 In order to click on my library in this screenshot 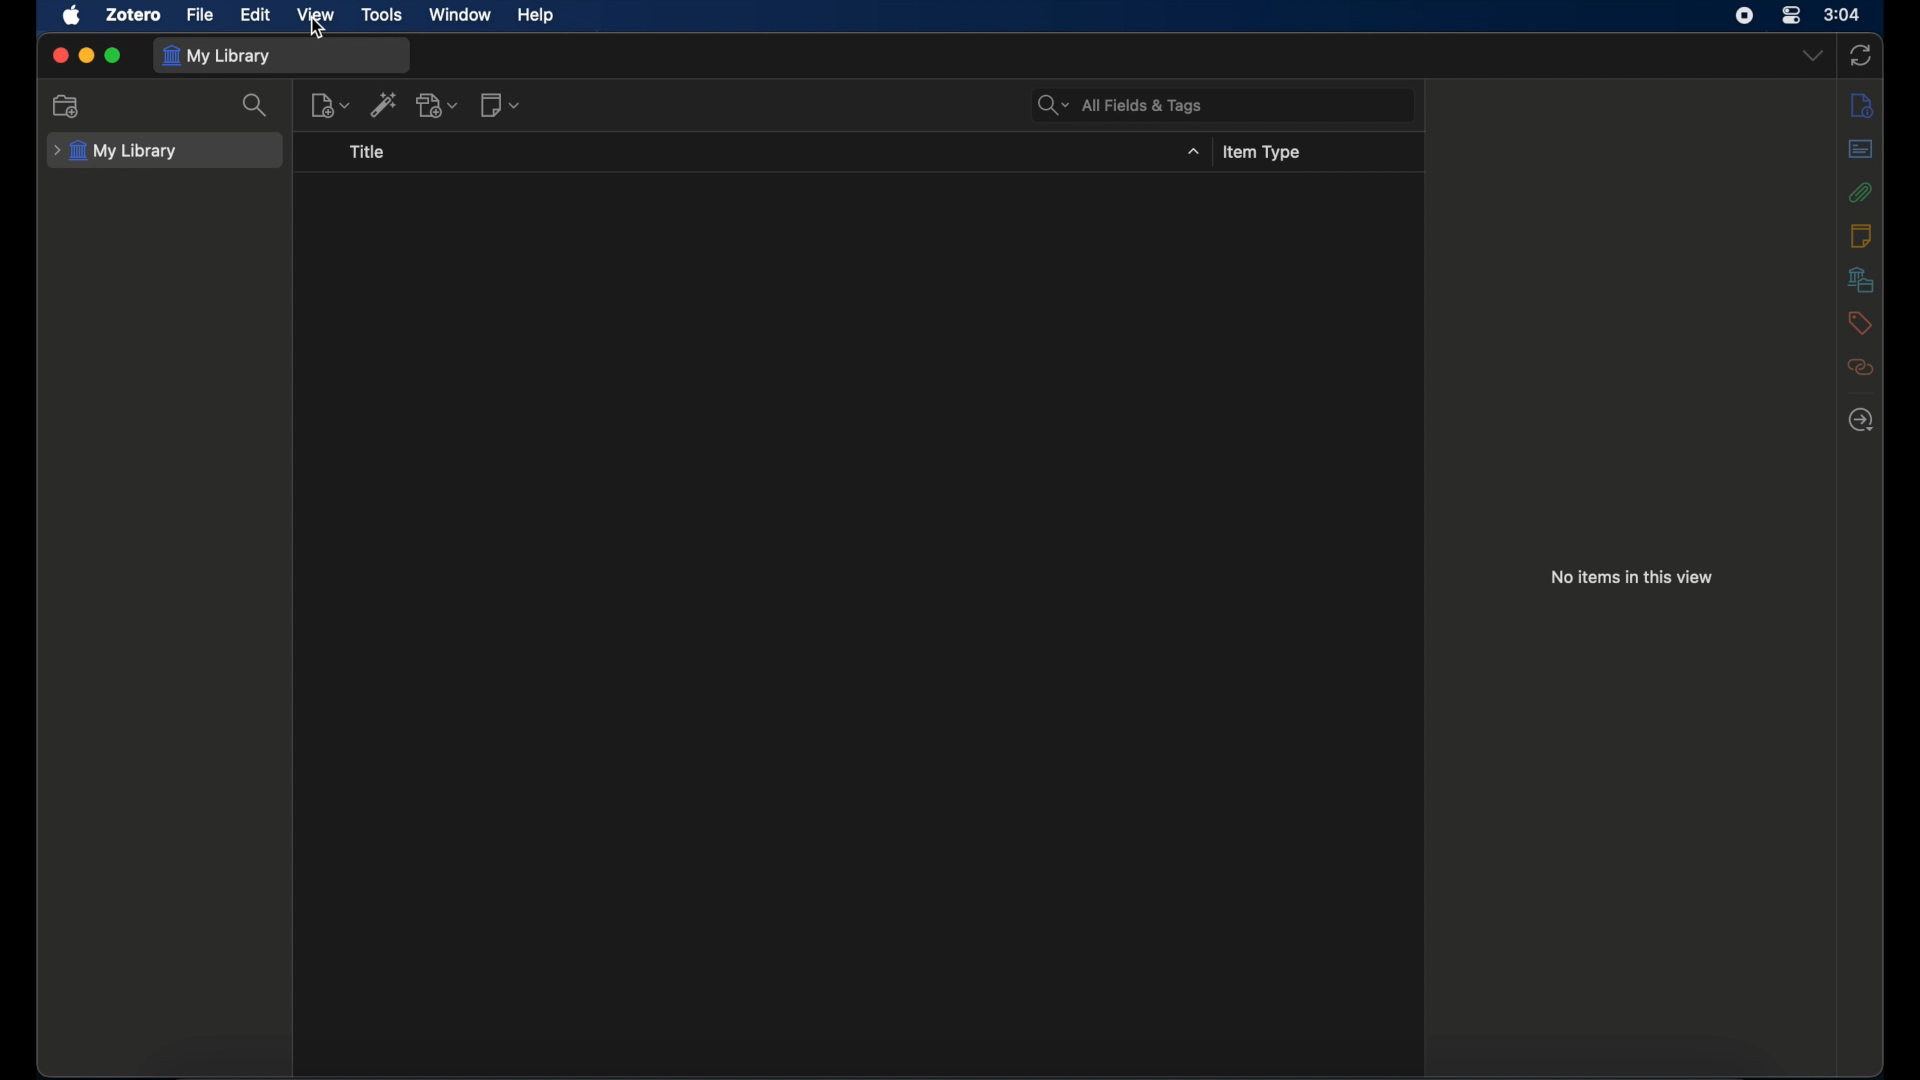, I will do `click(115, 151)`.